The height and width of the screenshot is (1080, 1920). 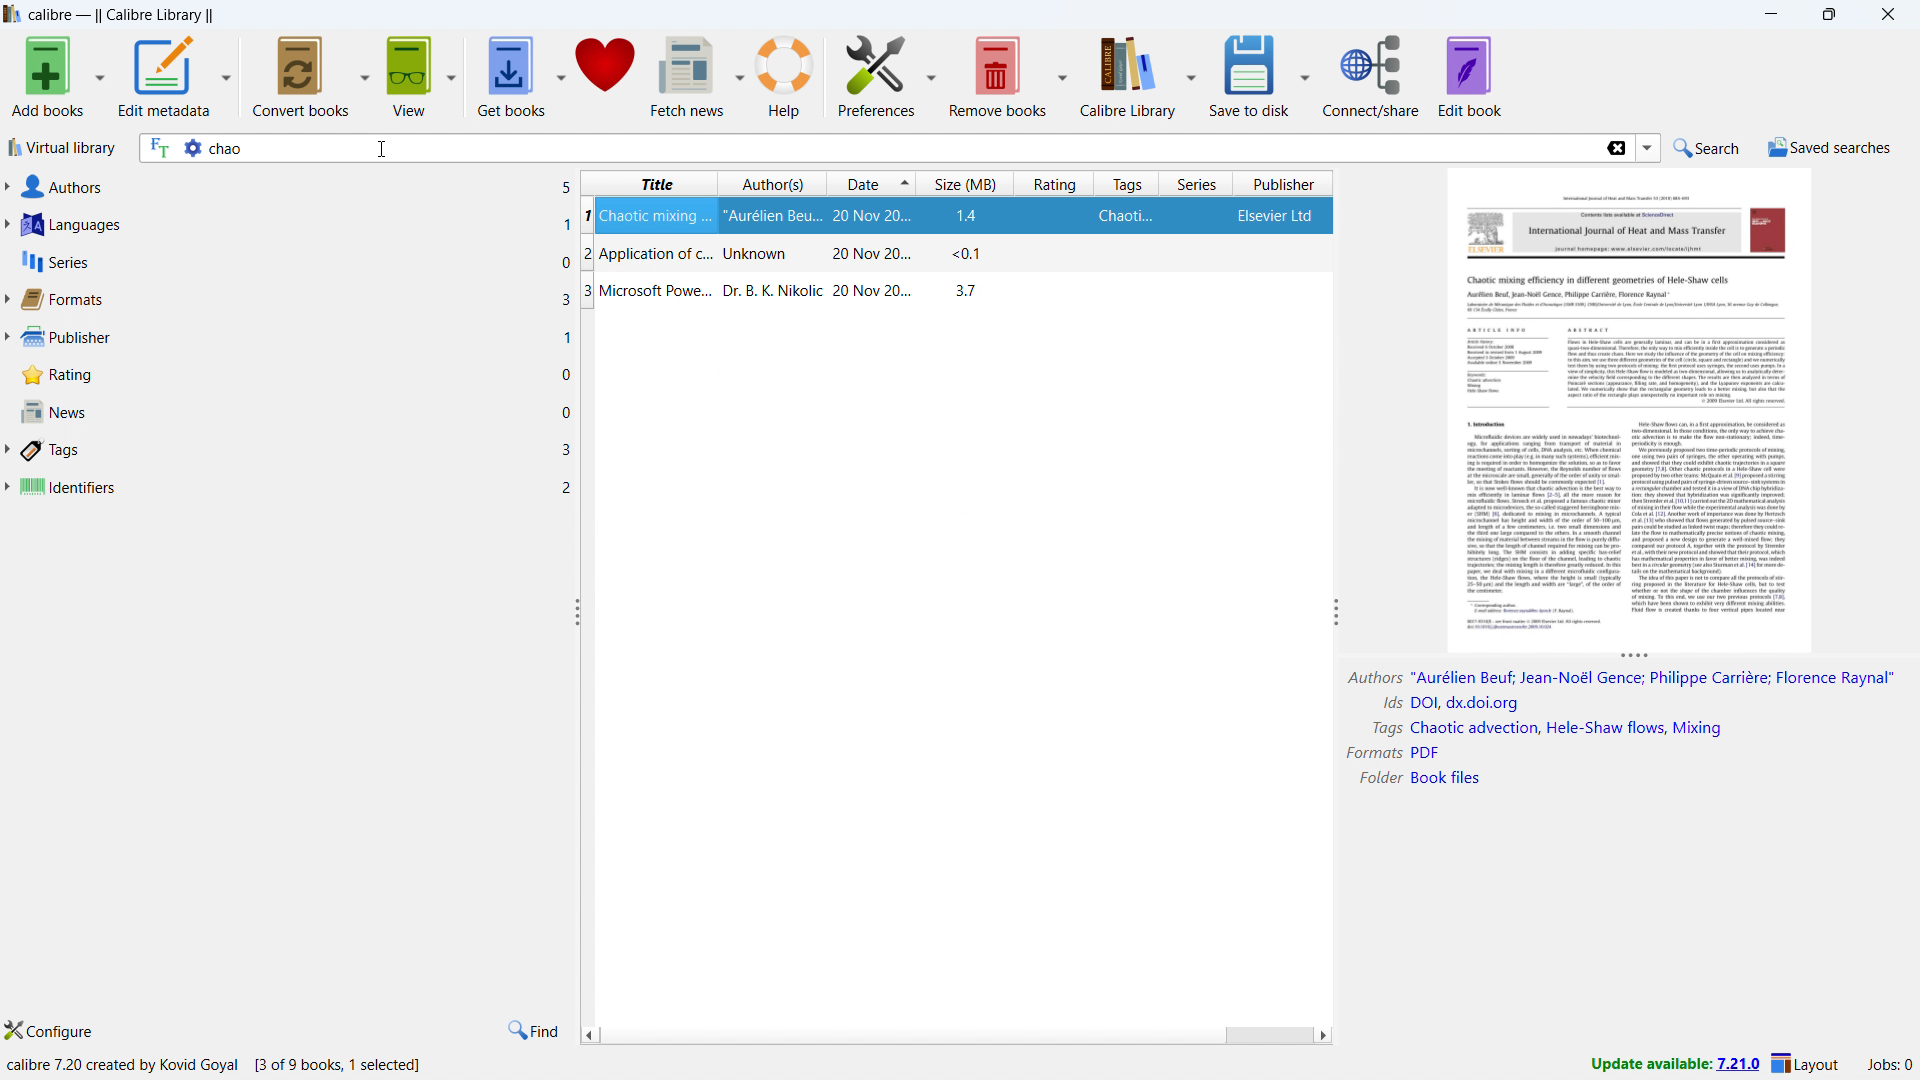 I want to click on view options, so click(x=451, y=74).